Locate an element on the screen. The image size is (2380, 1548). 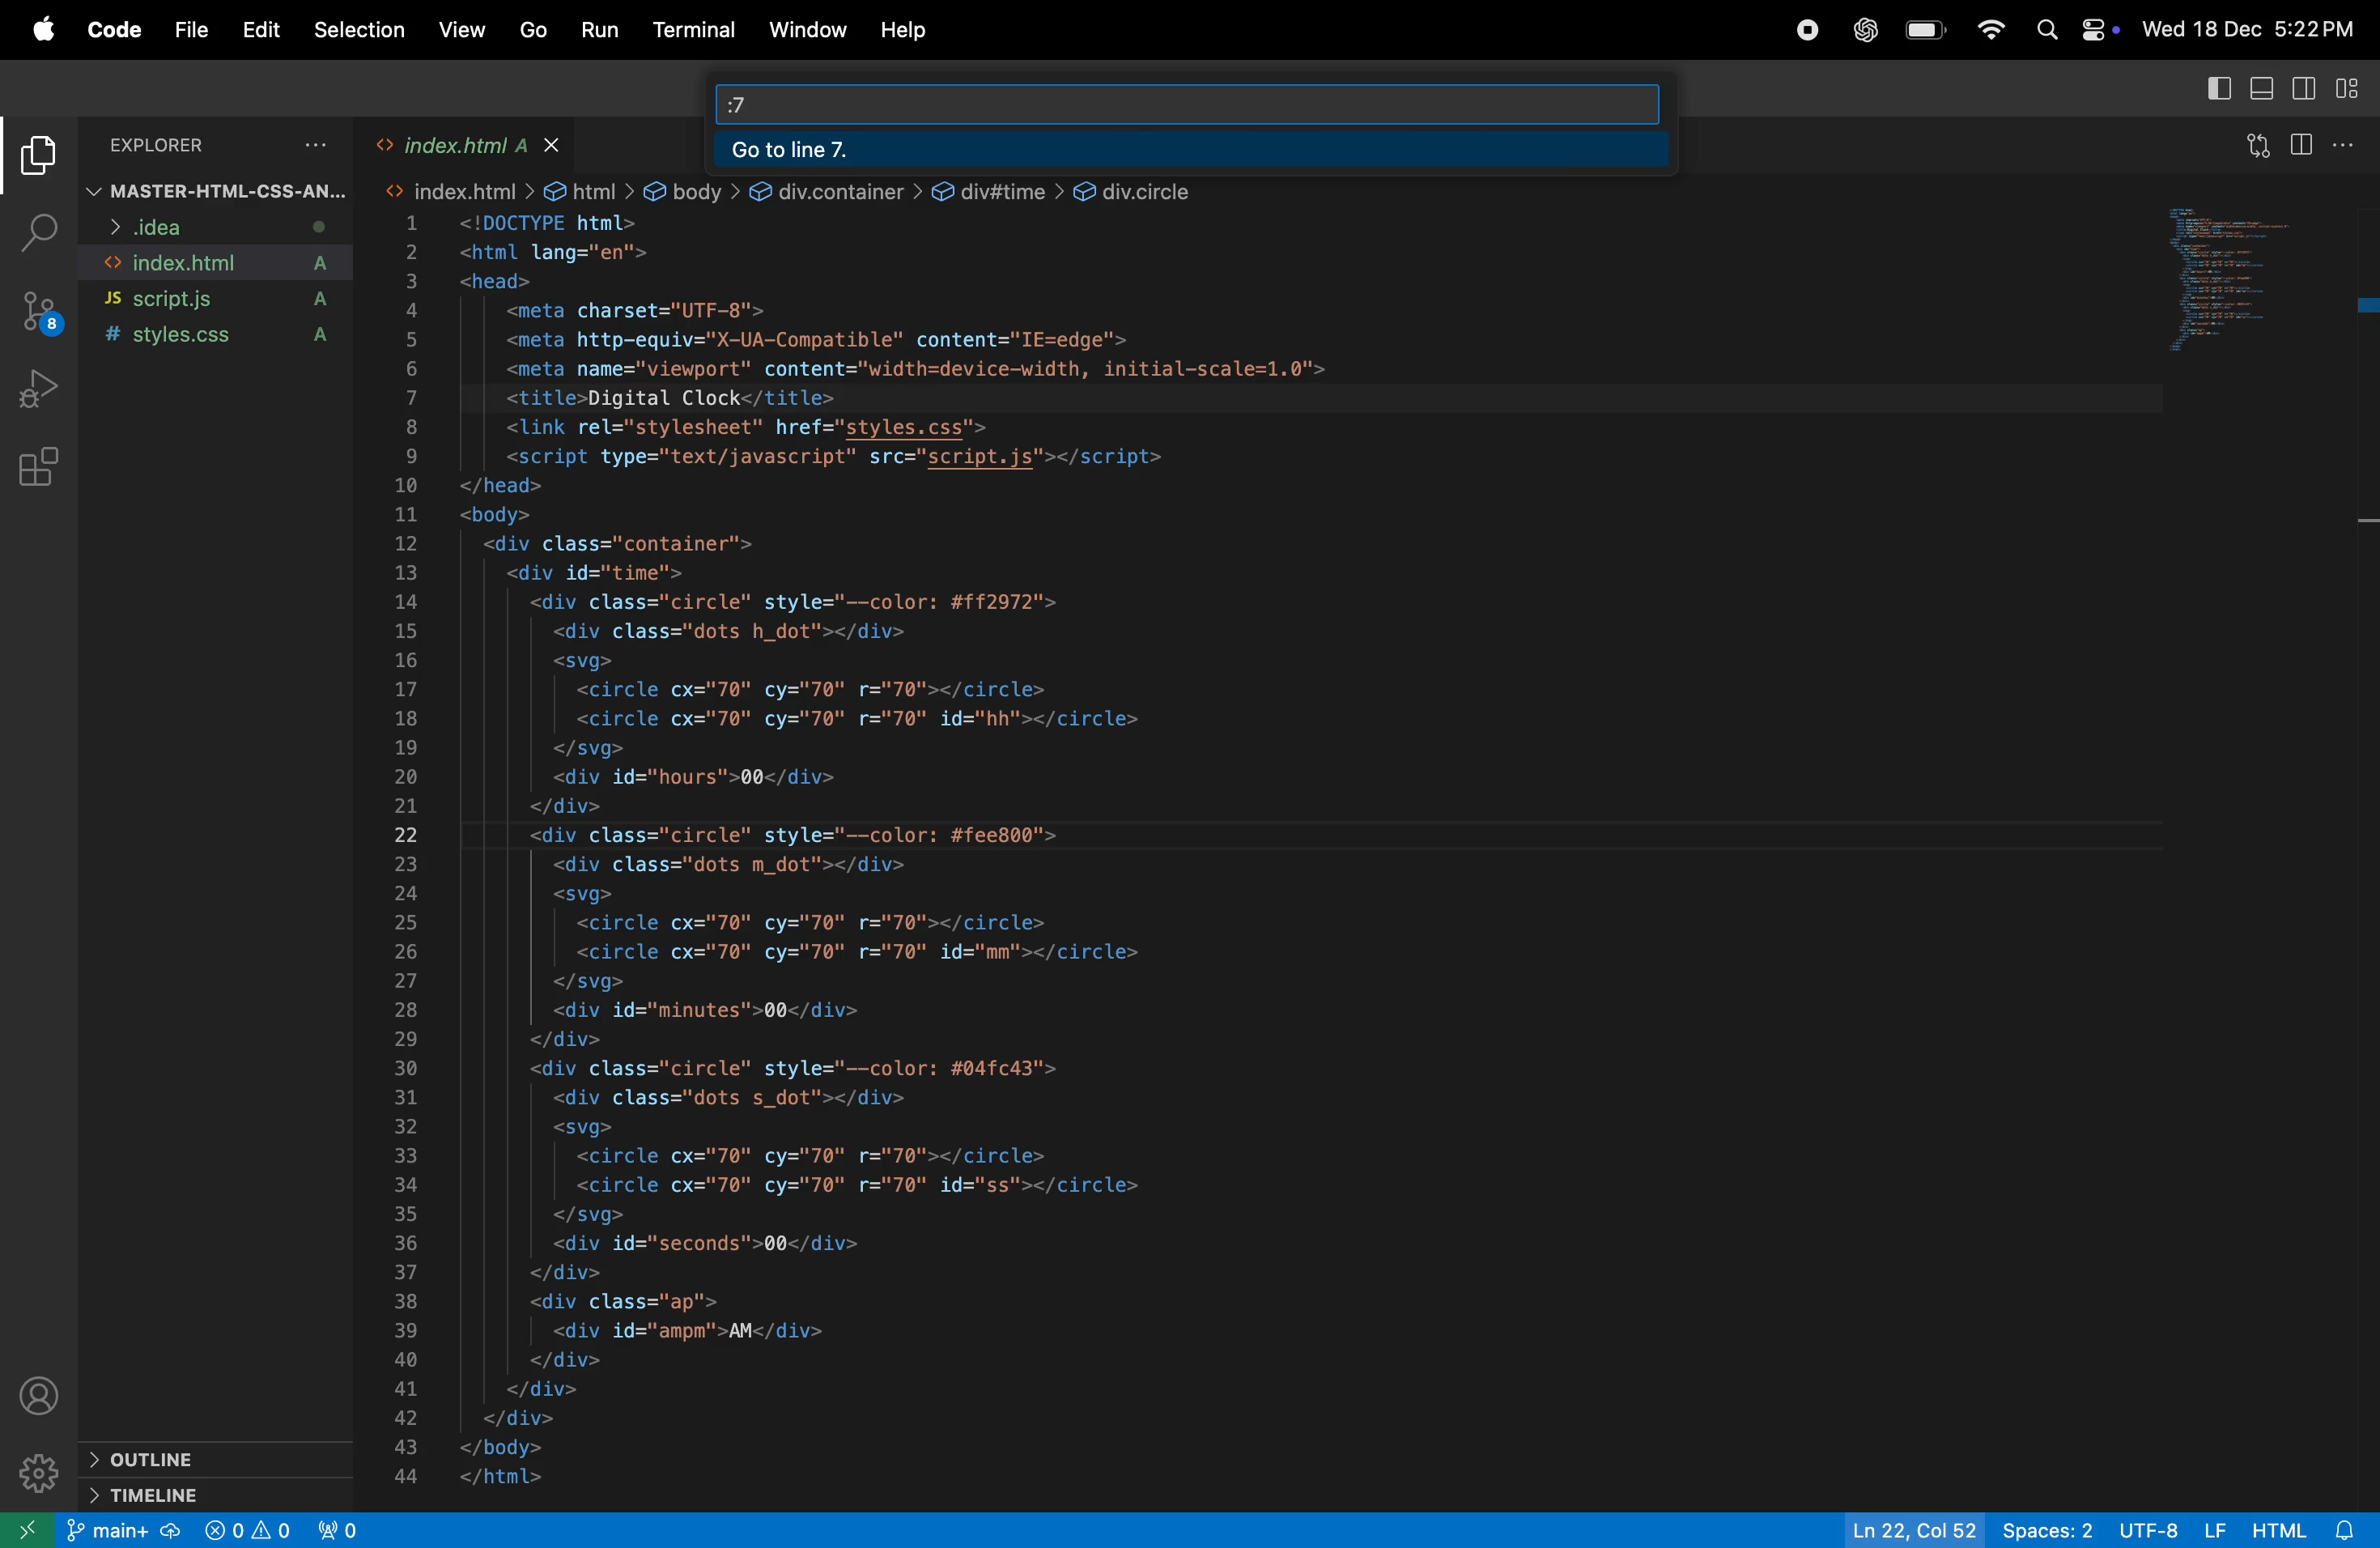
terminal is located at coordinates (692, 33).